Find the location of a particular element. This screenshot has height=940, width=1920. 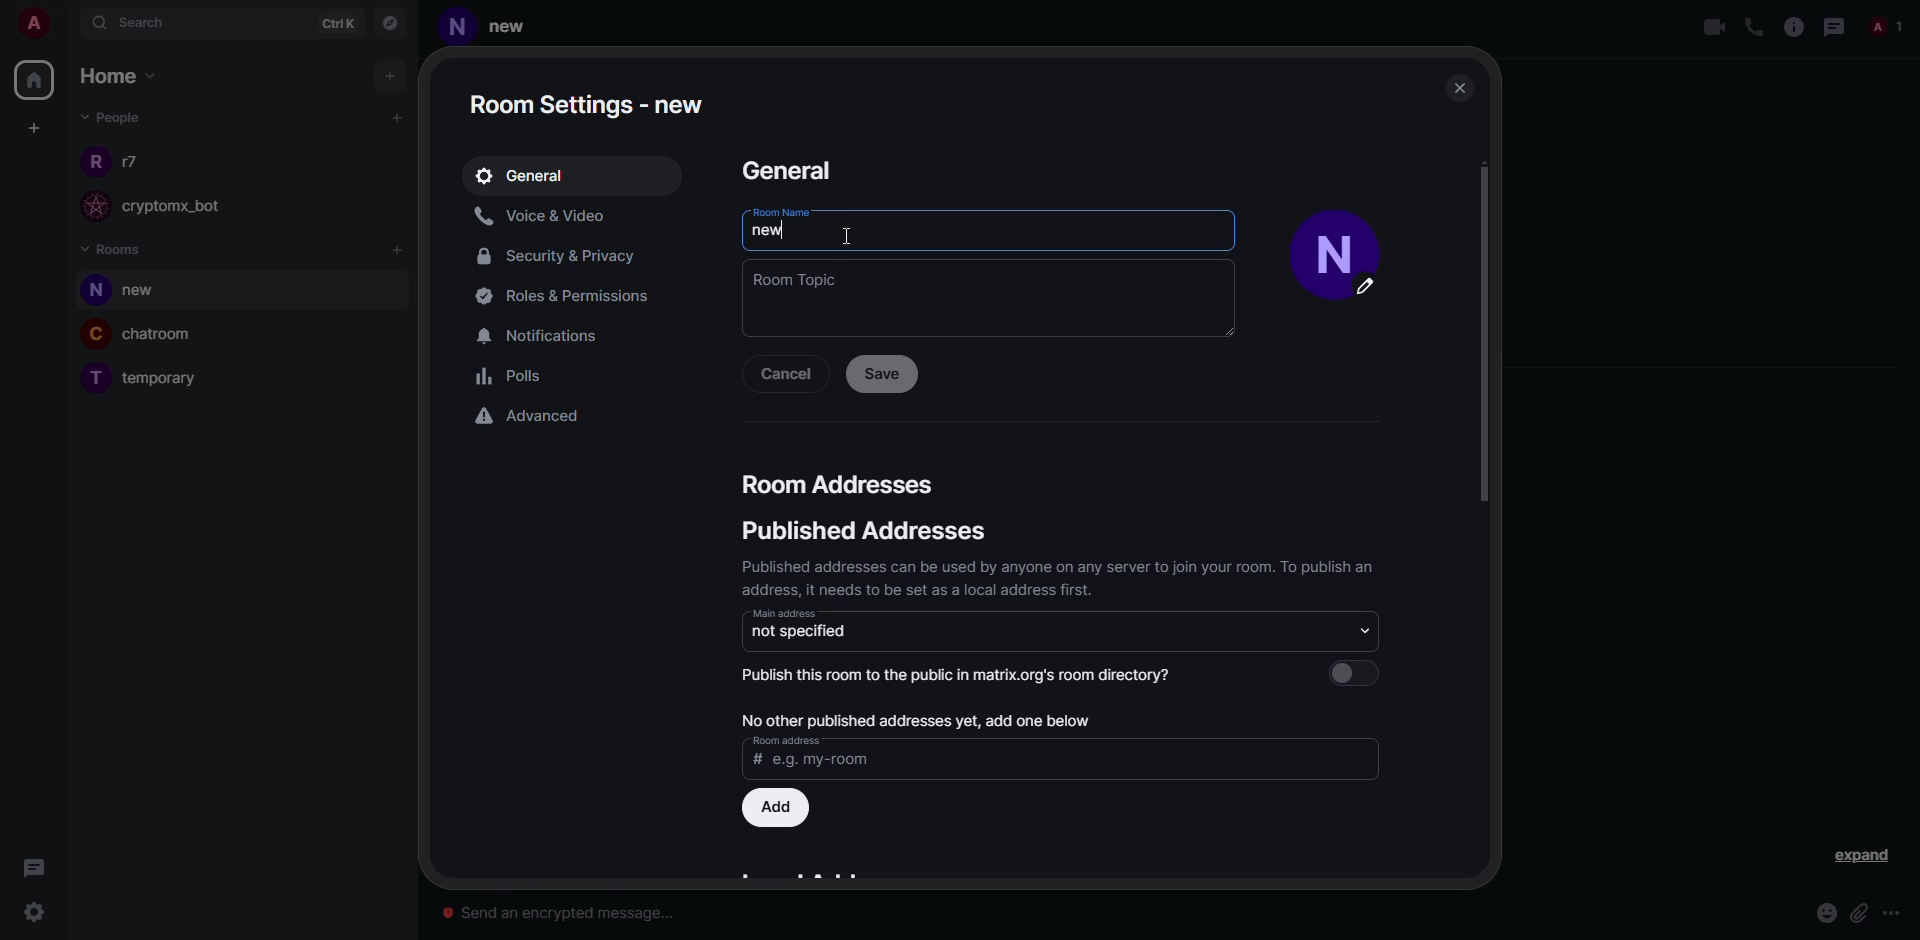

voice video is located at coordinates (545, 215).